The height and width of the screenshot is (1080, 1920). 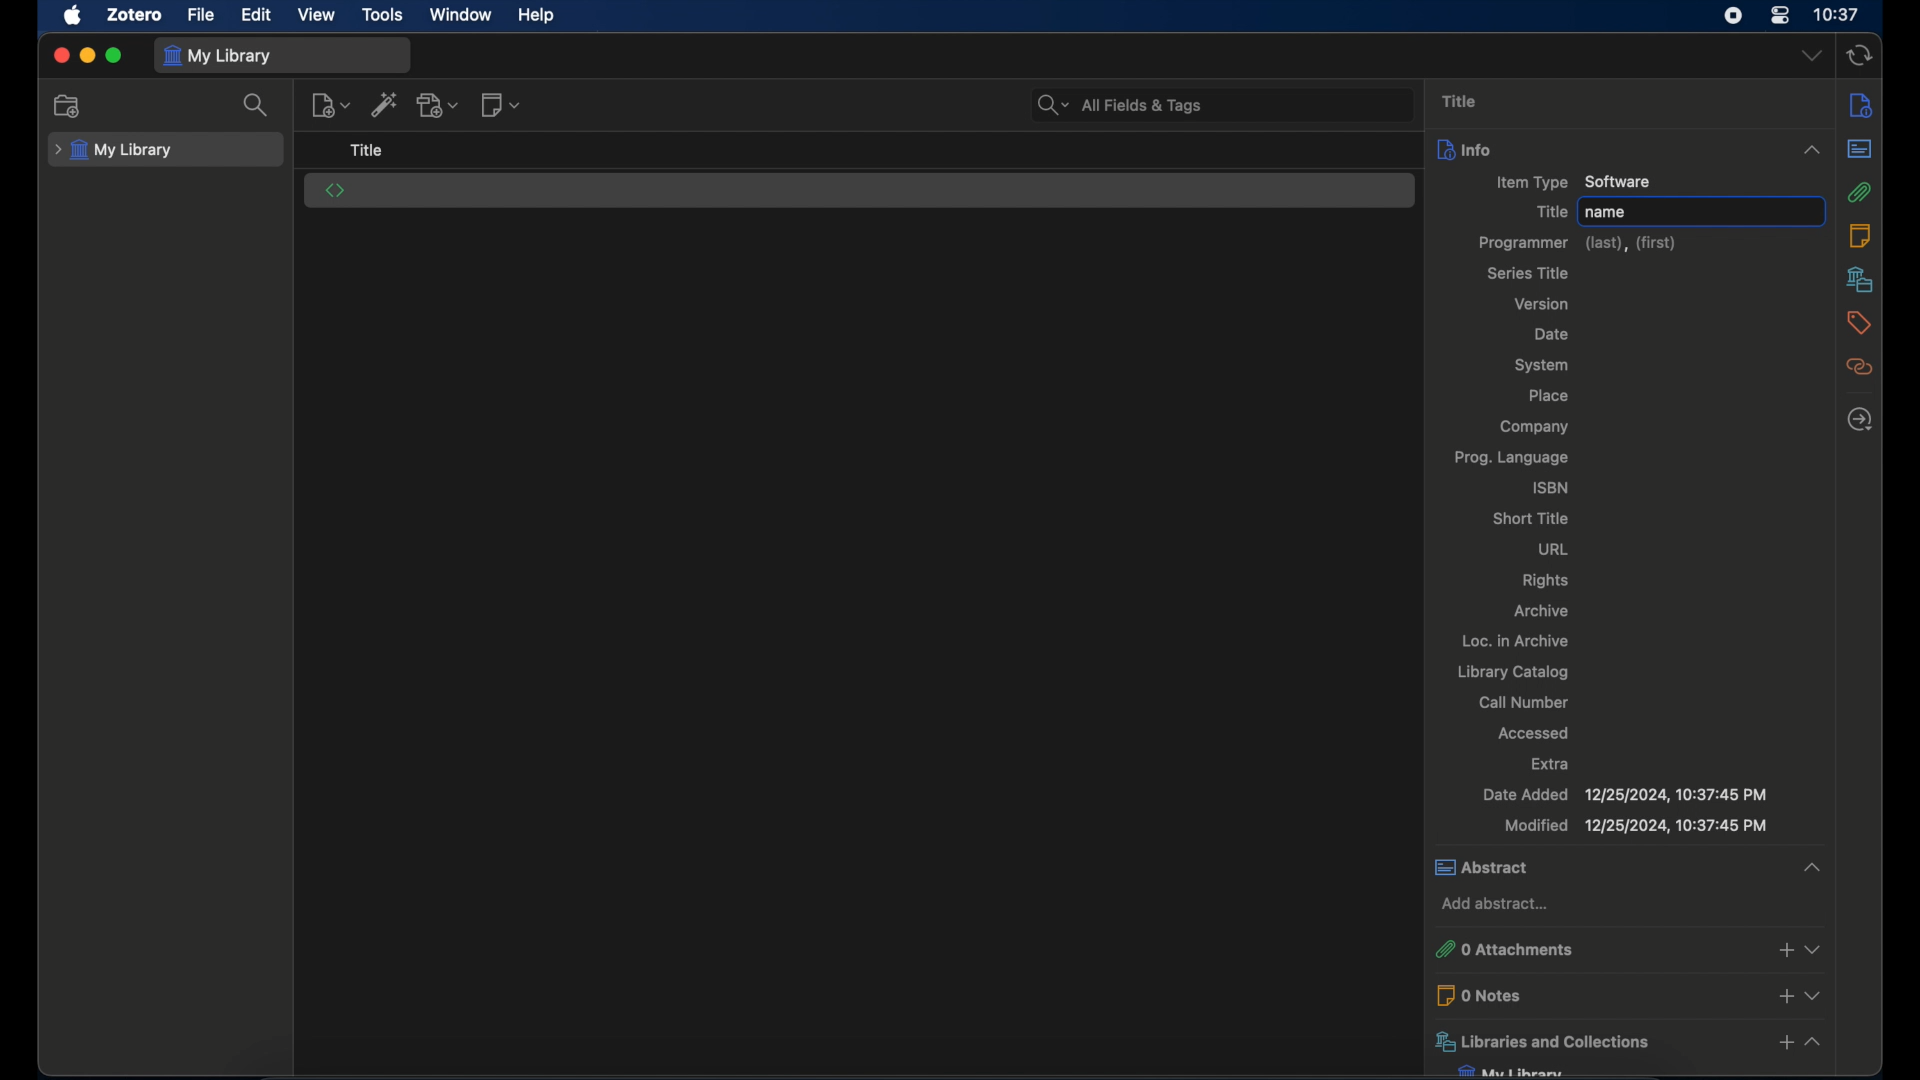 What do you see at coordinates (1554, 549) in the screenshot?
I see `url` at bounding box center [1554, 549].